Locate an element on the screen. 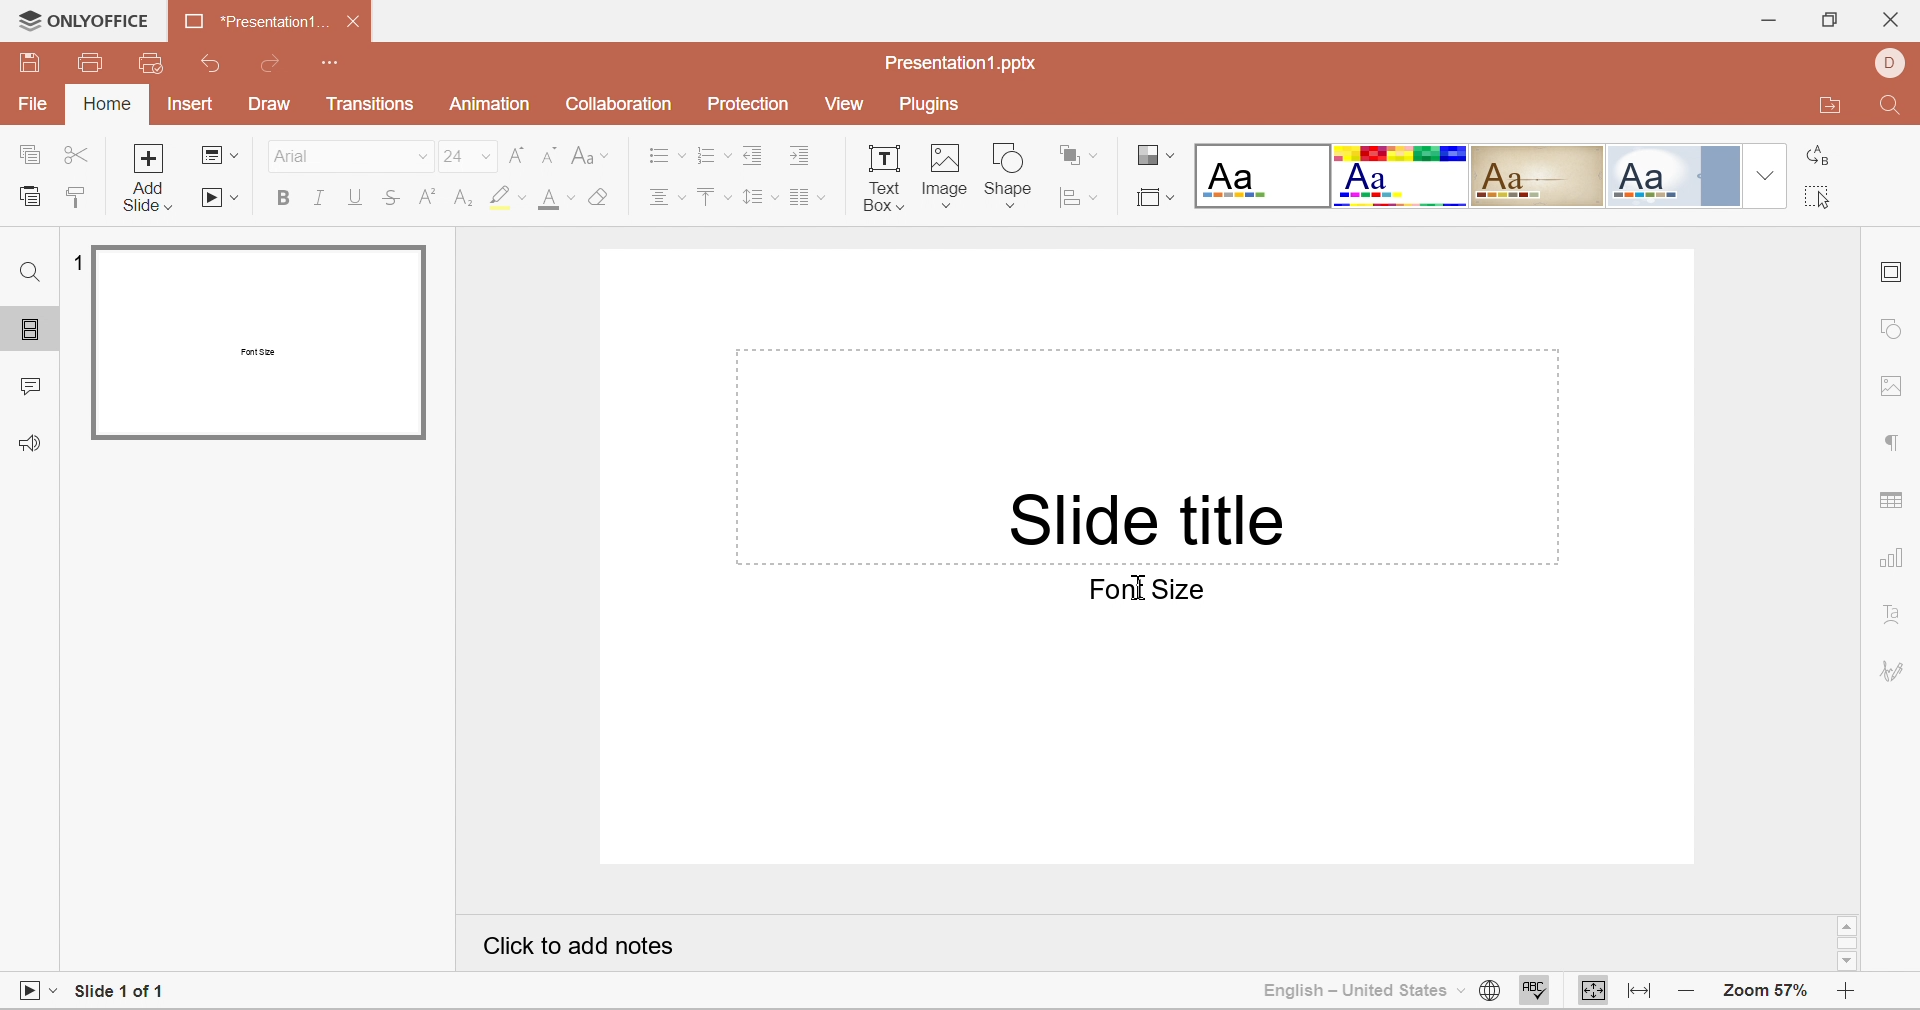 This screenshot has height=1010, width=1920. Find is located at coordinates (32, 269).